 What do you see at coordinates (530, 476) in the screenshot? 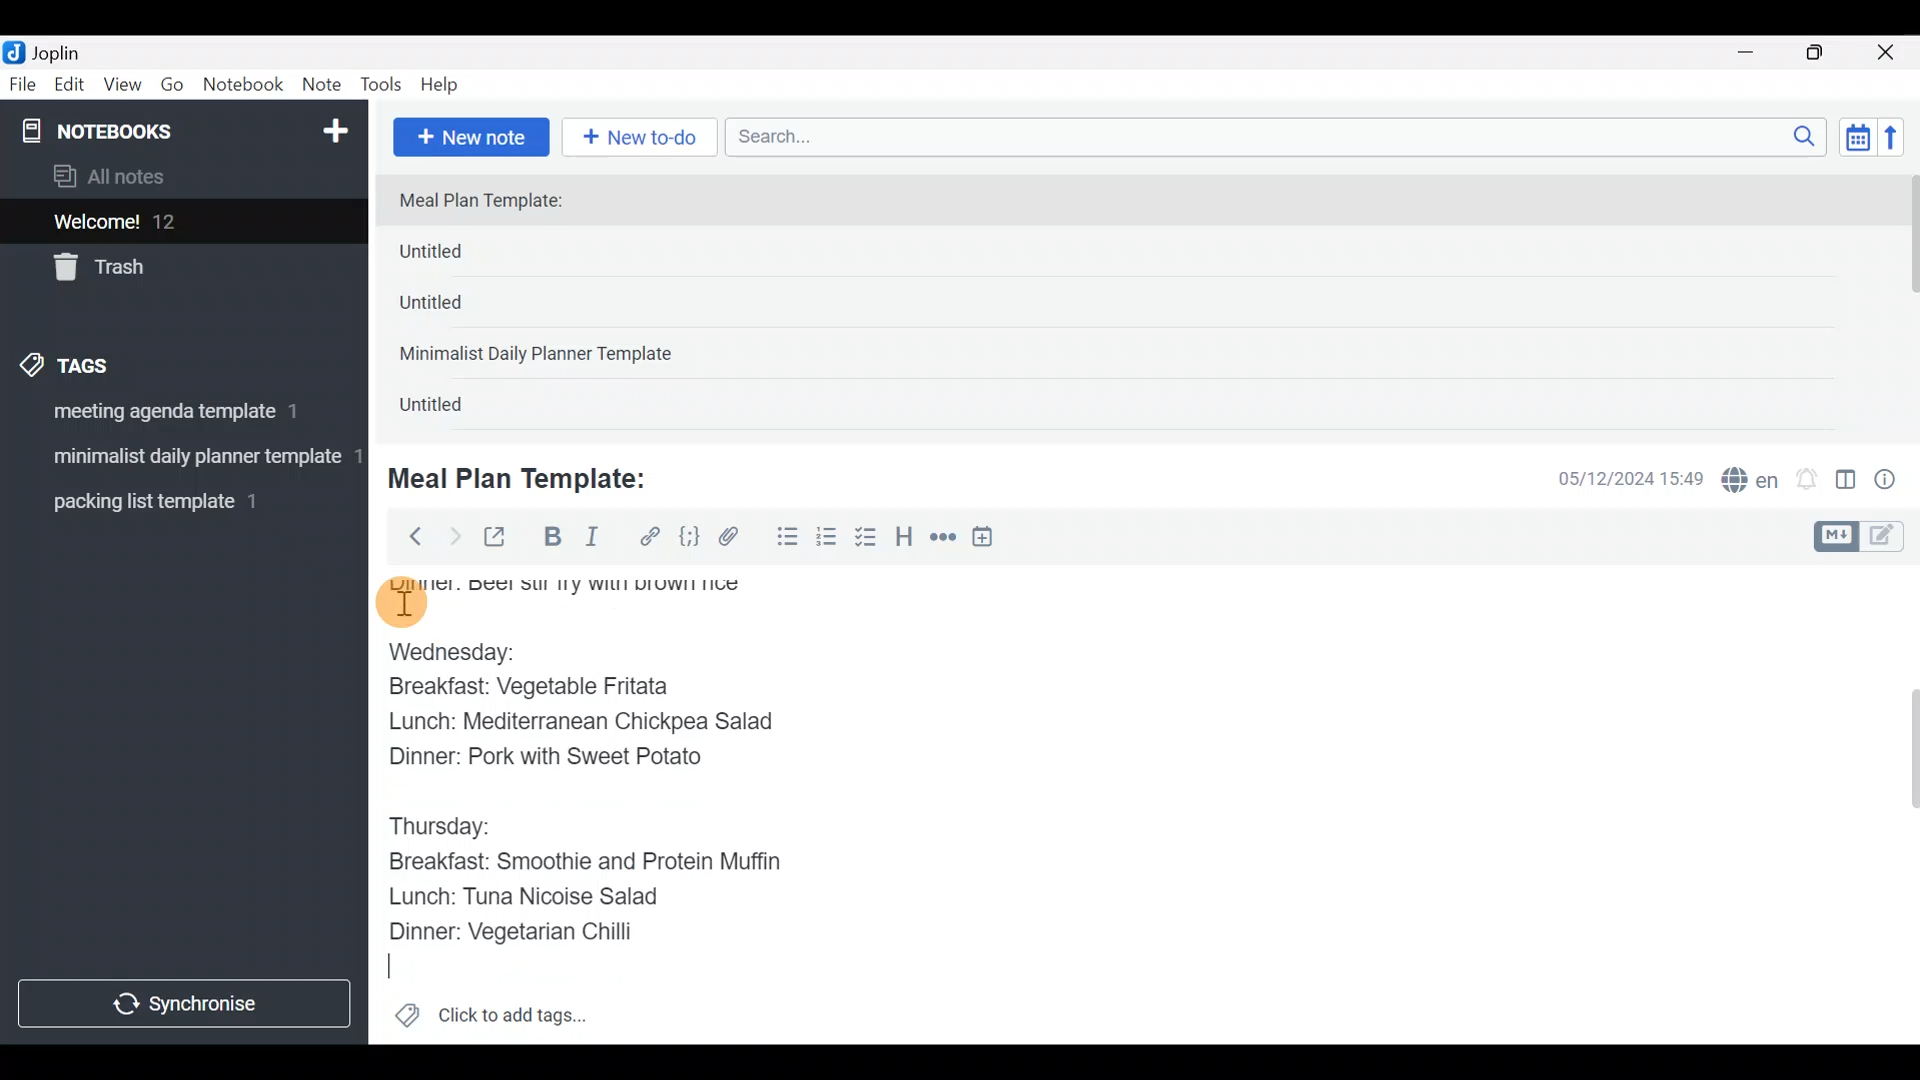
I see `Meal Plan Template:` at bounding box center [530, 476].